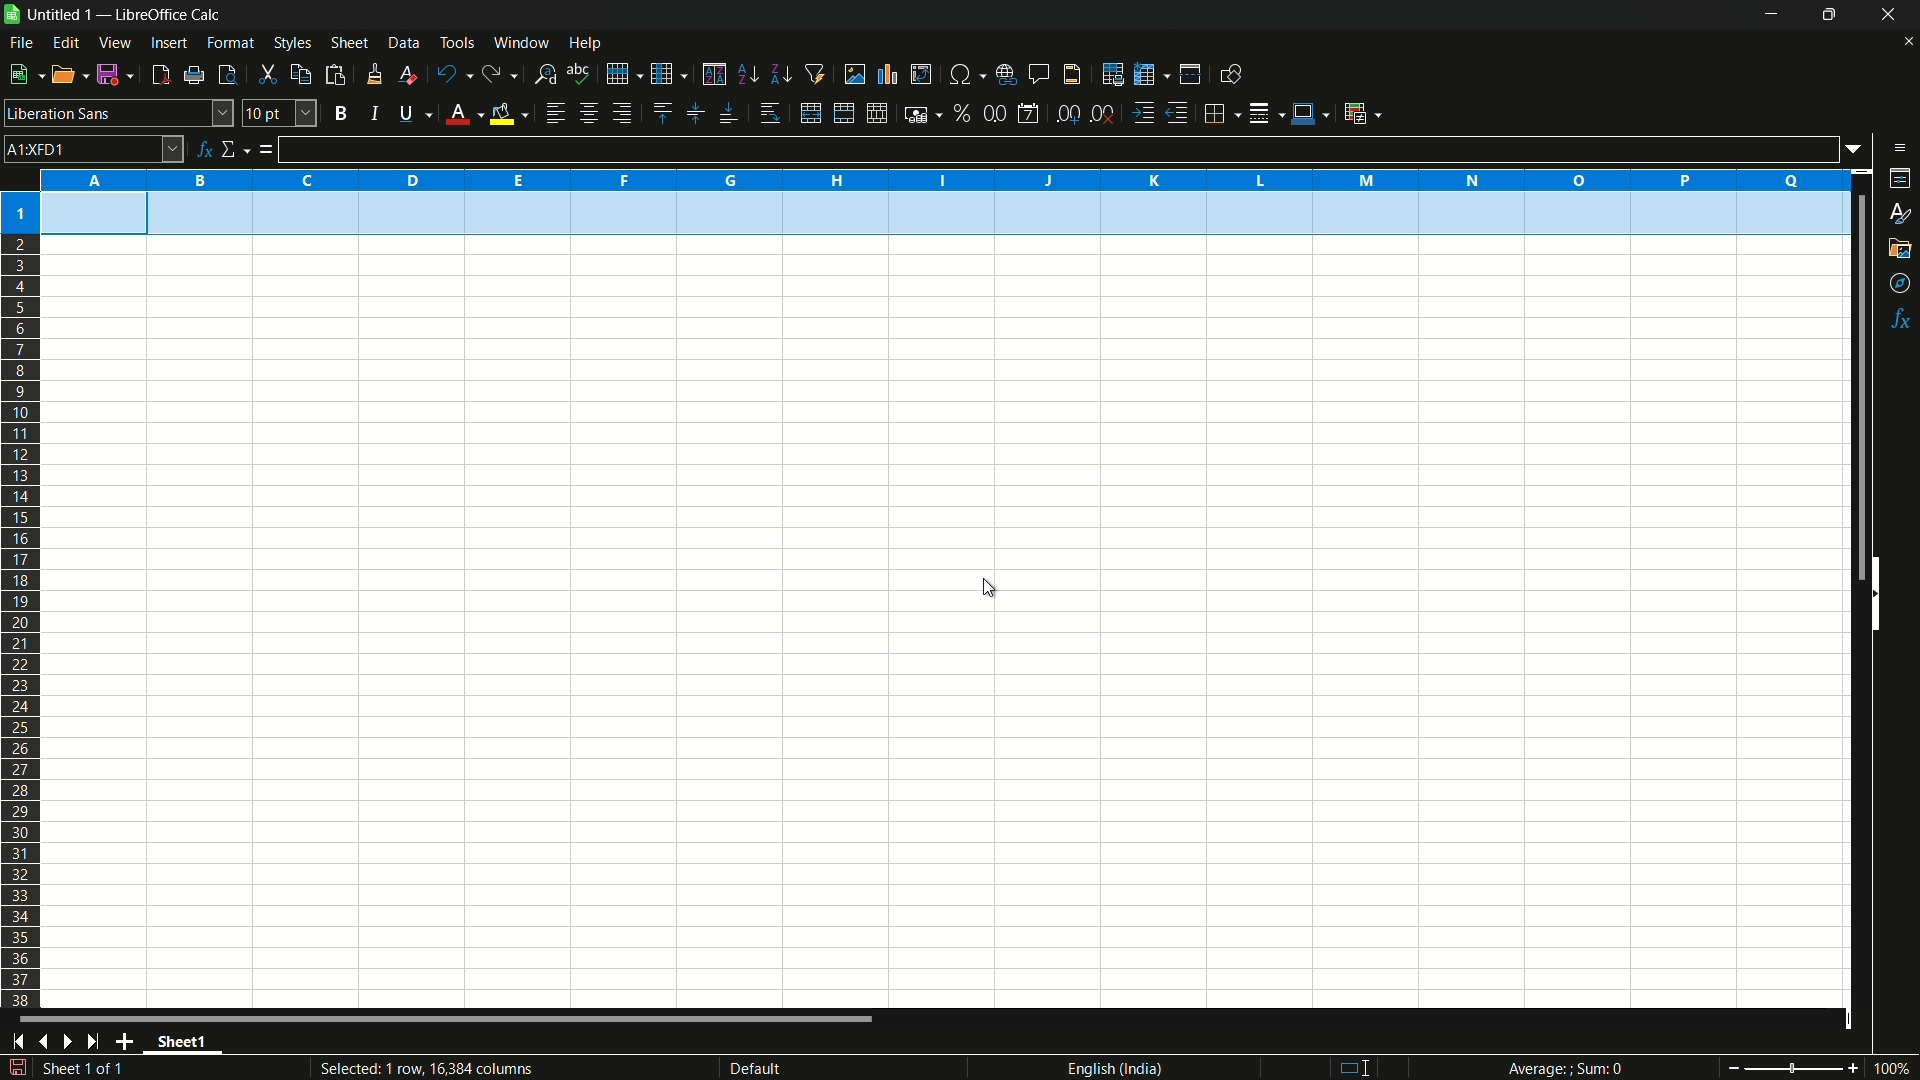 The image size is (1920, 1080). What do you see at coordinates (855, 73) in the screenshot?
I see `insert image` at bounding box center [855, 73].